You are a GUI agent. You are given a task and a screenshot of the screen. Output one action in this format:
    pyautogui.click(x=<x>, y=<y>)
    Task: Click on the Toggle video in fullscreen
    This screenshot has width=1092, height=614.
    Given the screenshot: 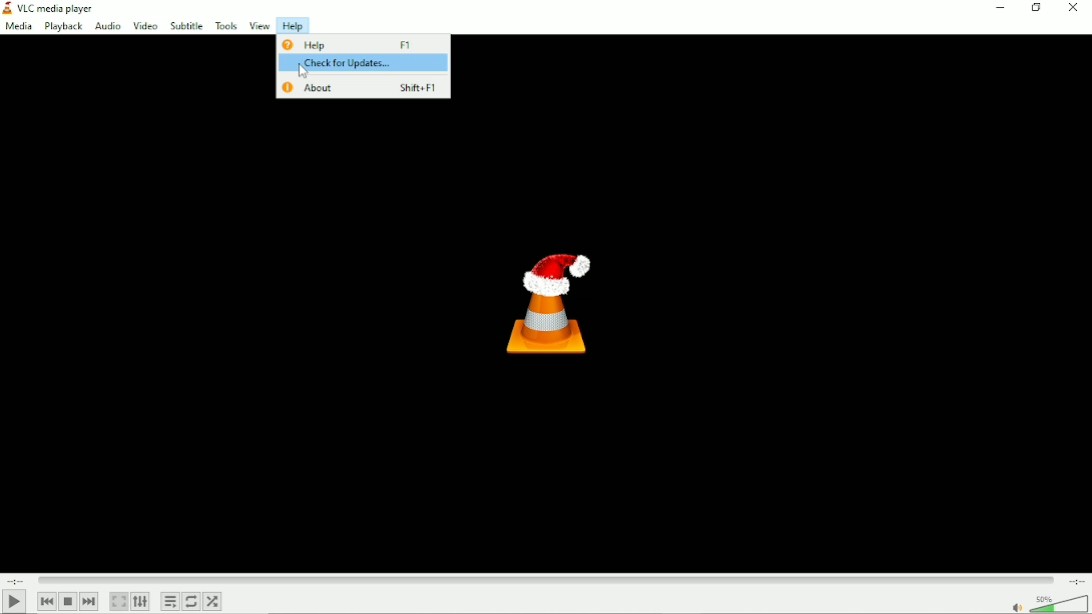 What is the action you would take?
    pyautogui.click(x=119, y=602)
    